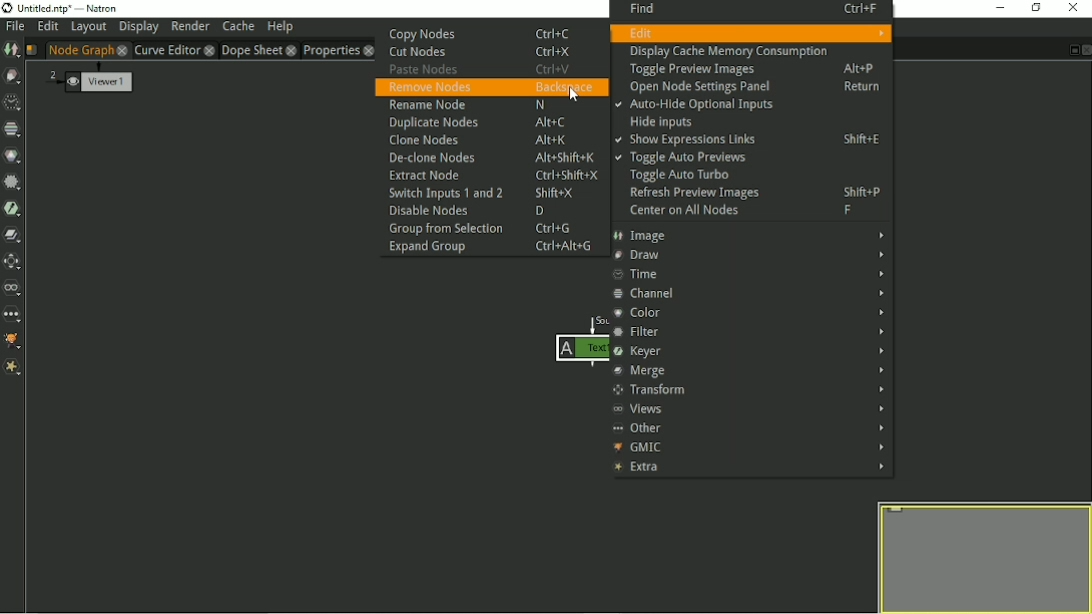 This screenshot has width=1092, height=614. Describe the element at coordinates (208, 50) in the screenshot. I see `close` at that location.